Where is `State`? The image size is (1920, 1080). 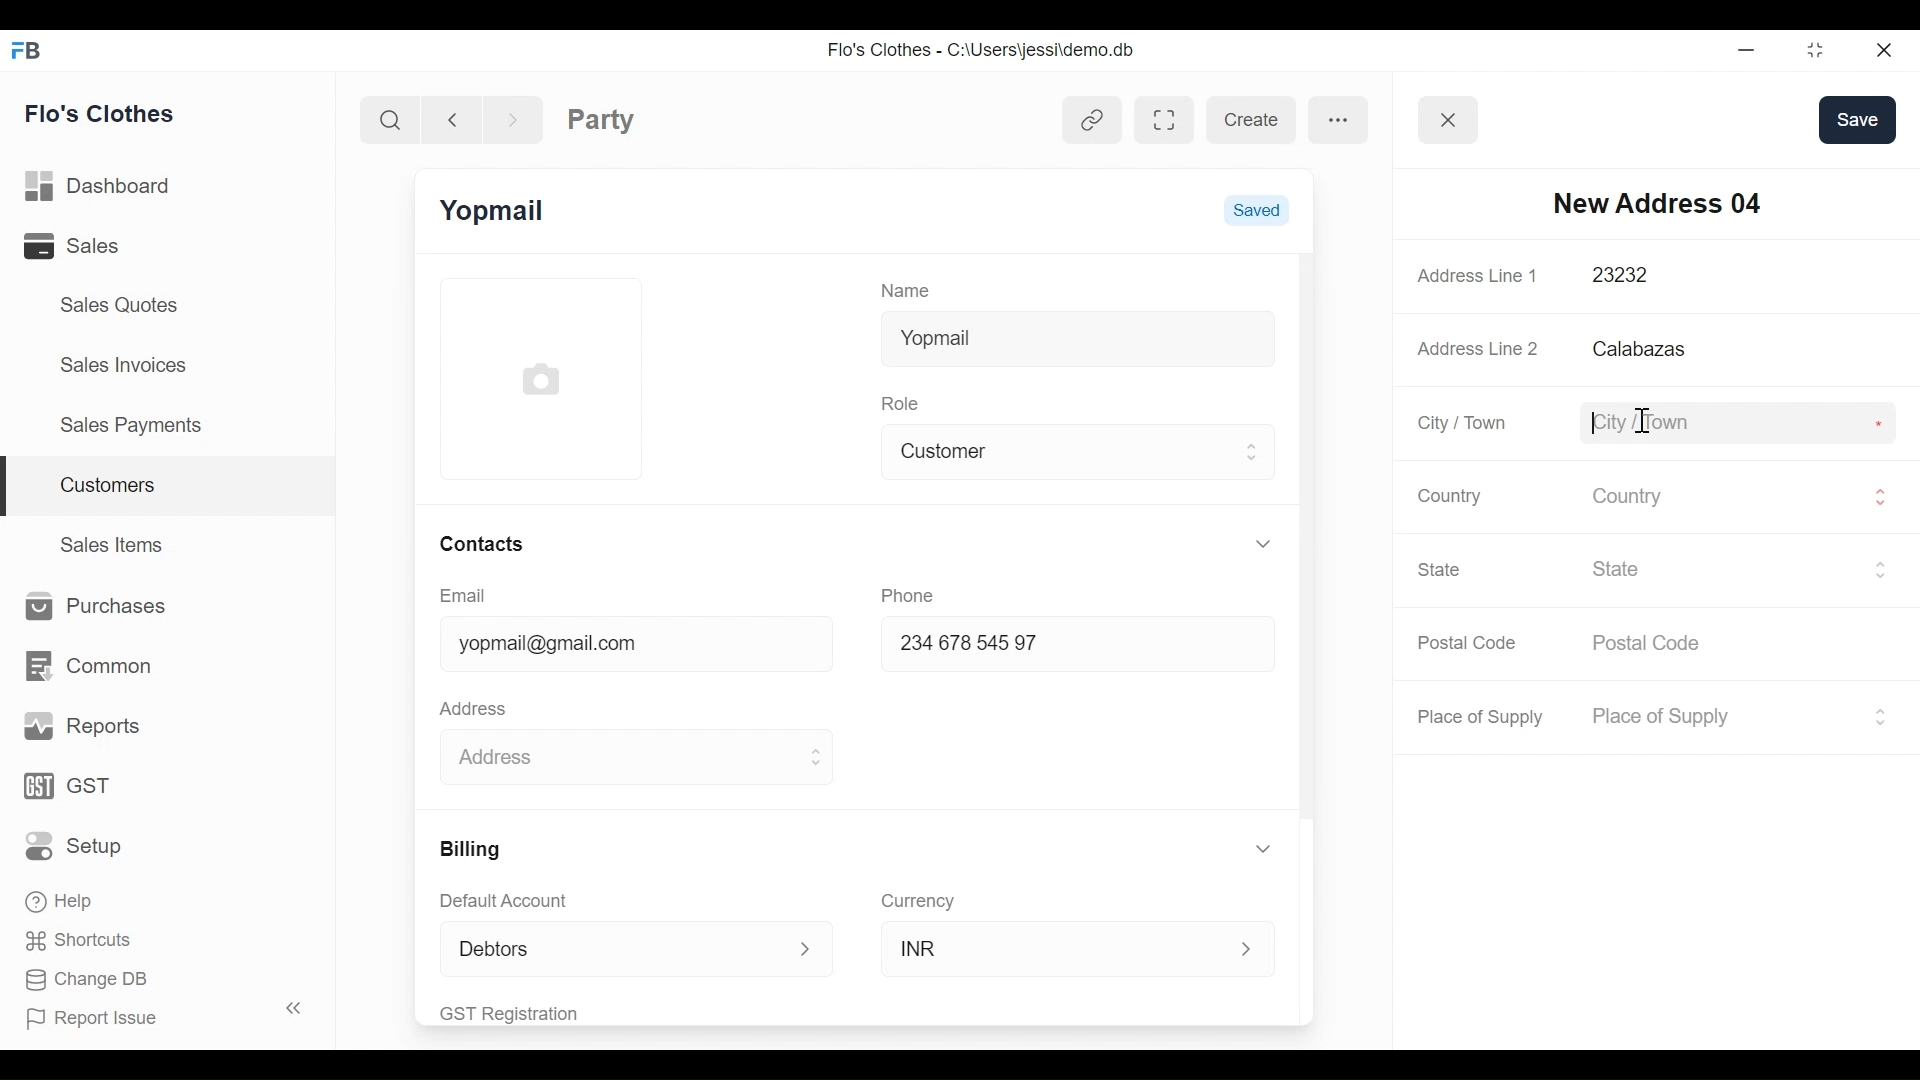
State is located at coordinates (1443, 569).